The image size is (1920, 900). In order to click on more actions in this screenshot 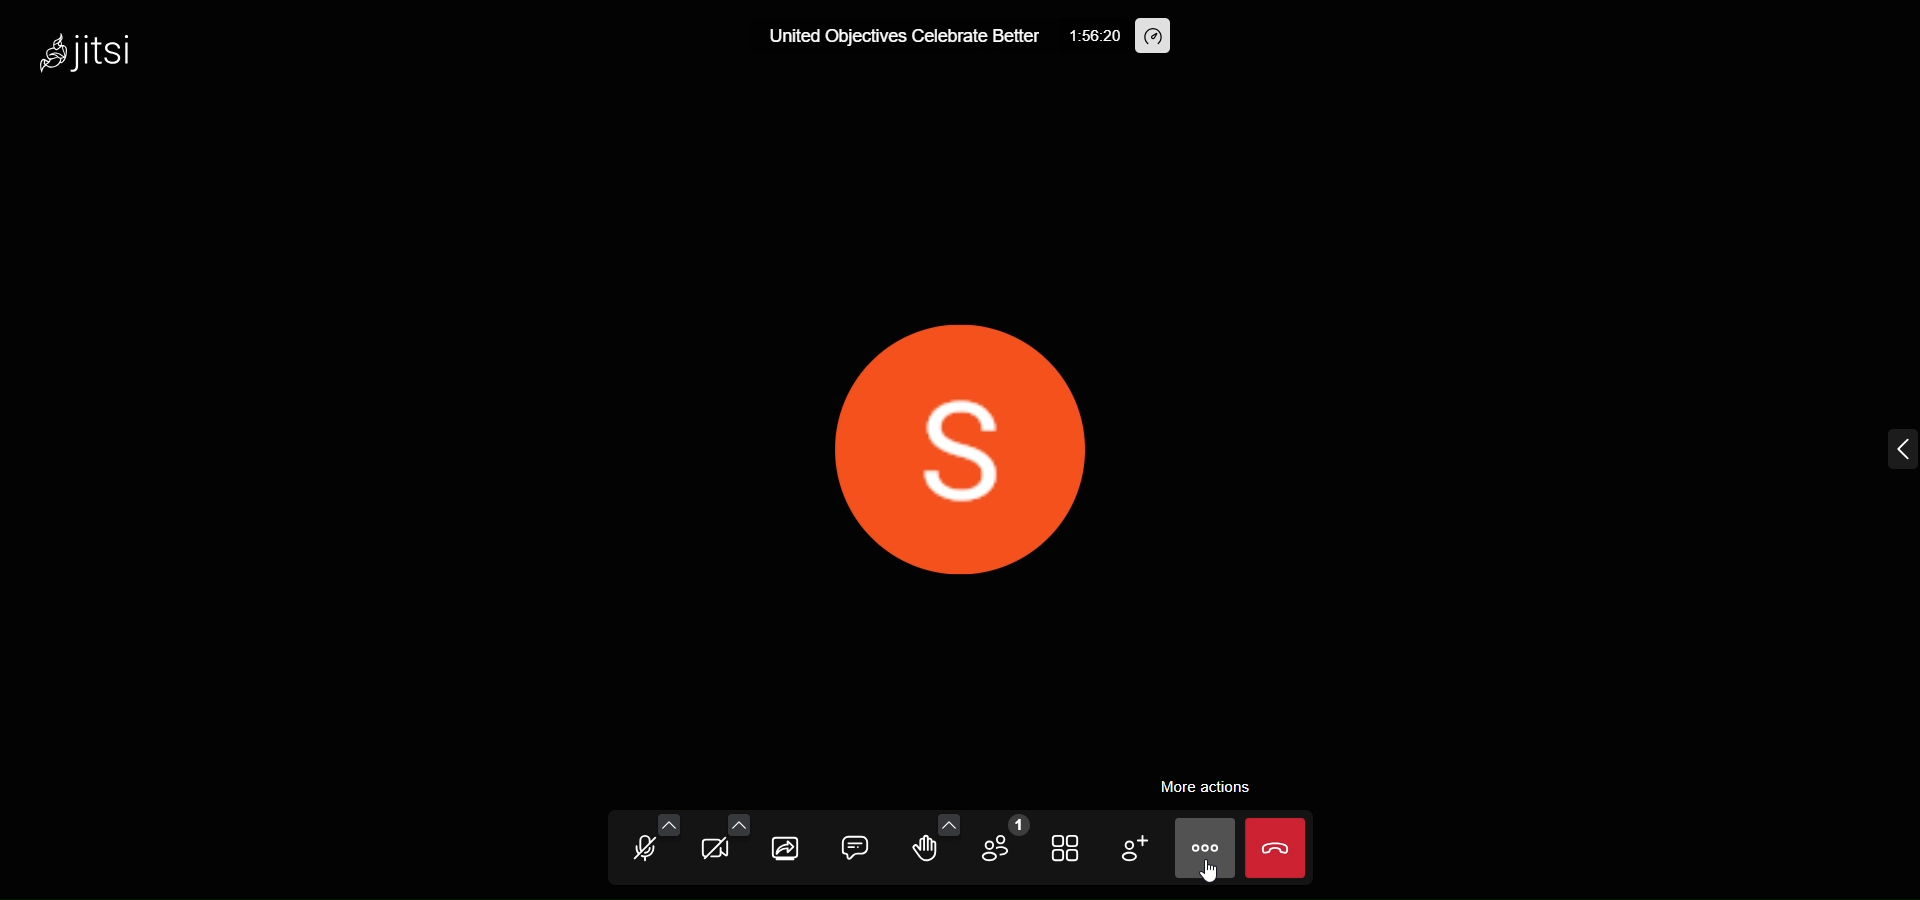, I will do `click(1212, 785)`.